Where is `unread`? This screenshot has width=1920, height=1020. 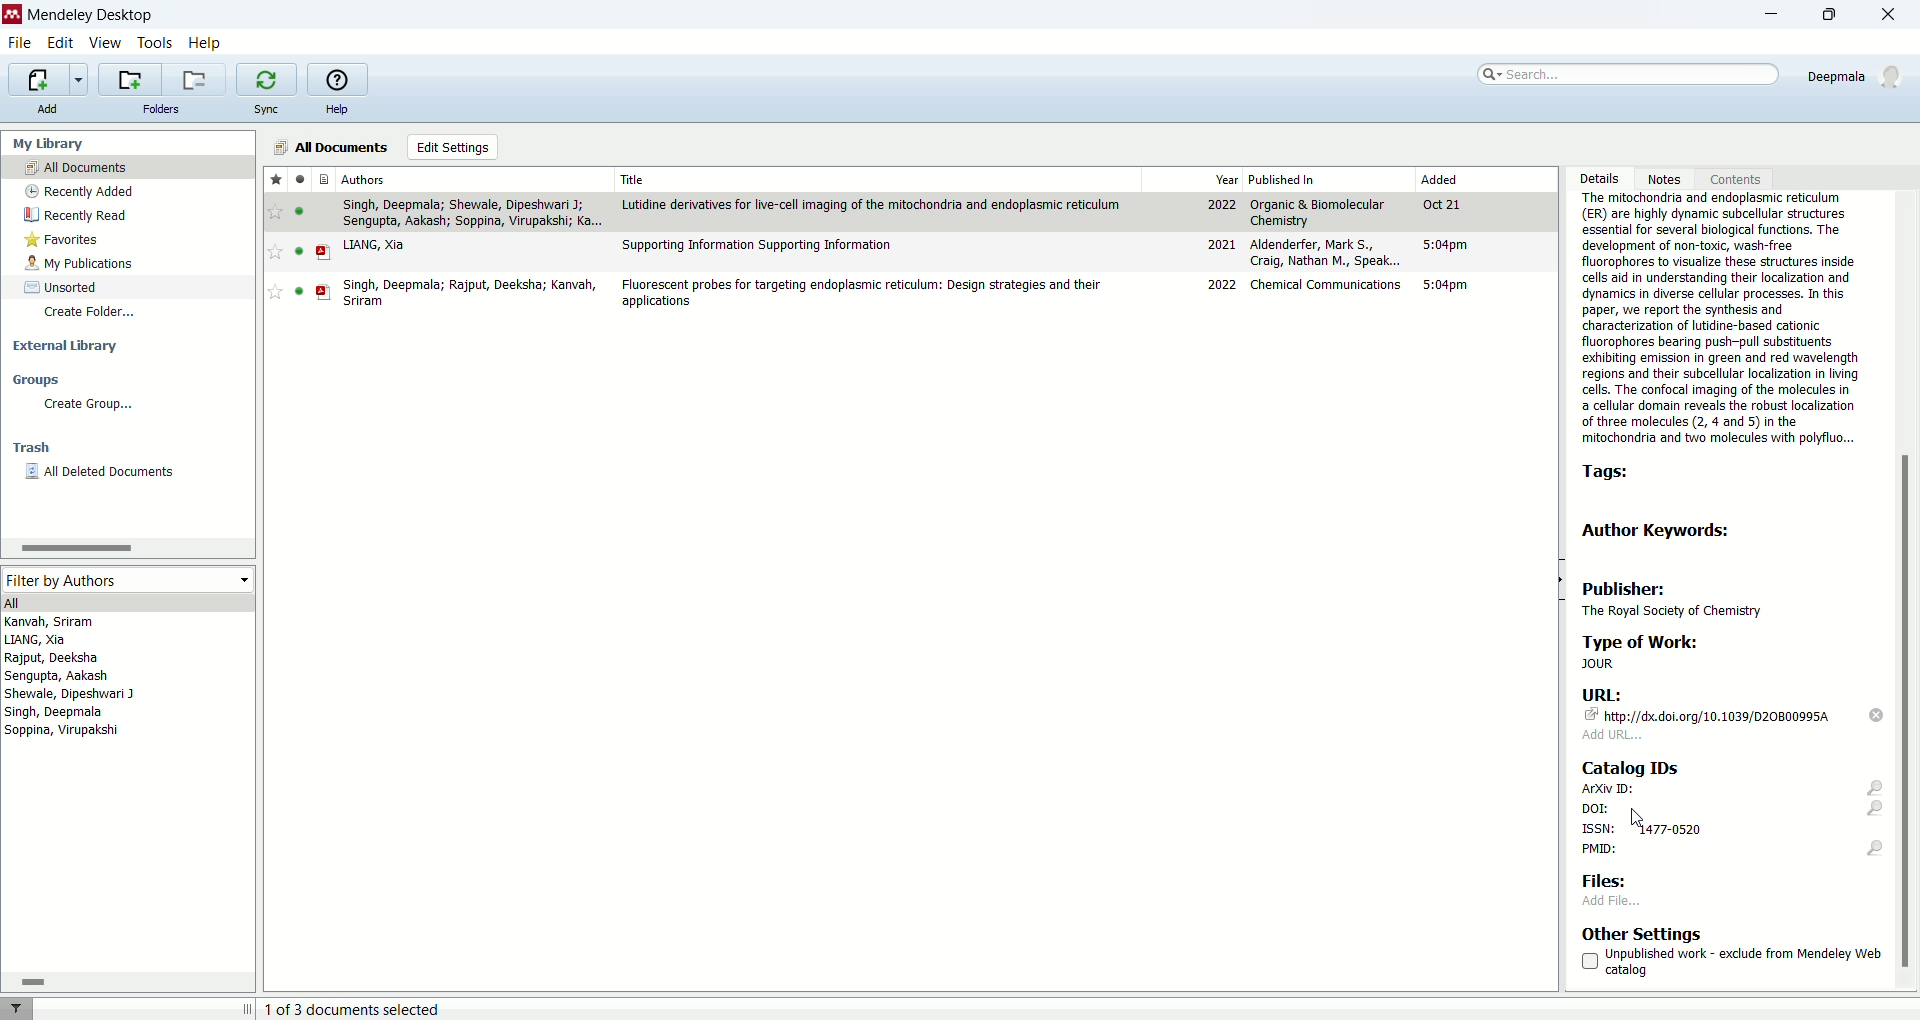 unread is located at coordinates (299, 251).